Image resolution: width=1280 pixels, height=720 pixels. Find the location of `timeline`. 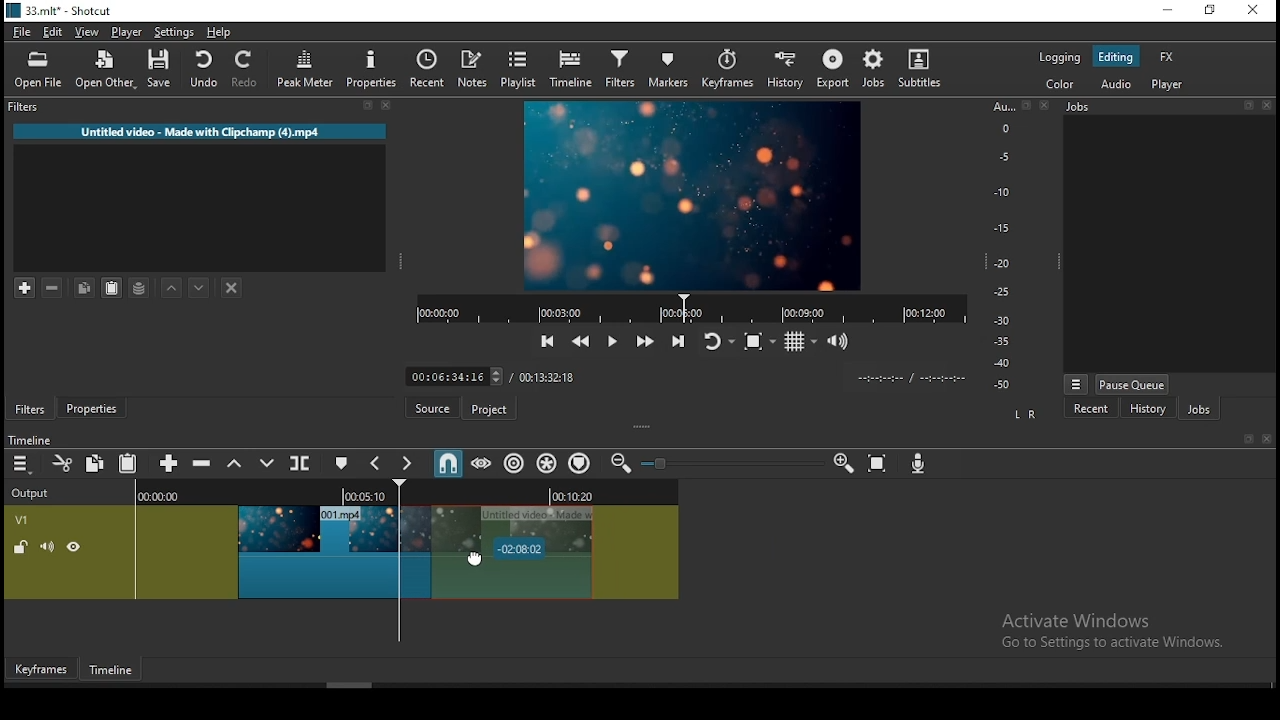

timeline is located at coordinates (33, 439).